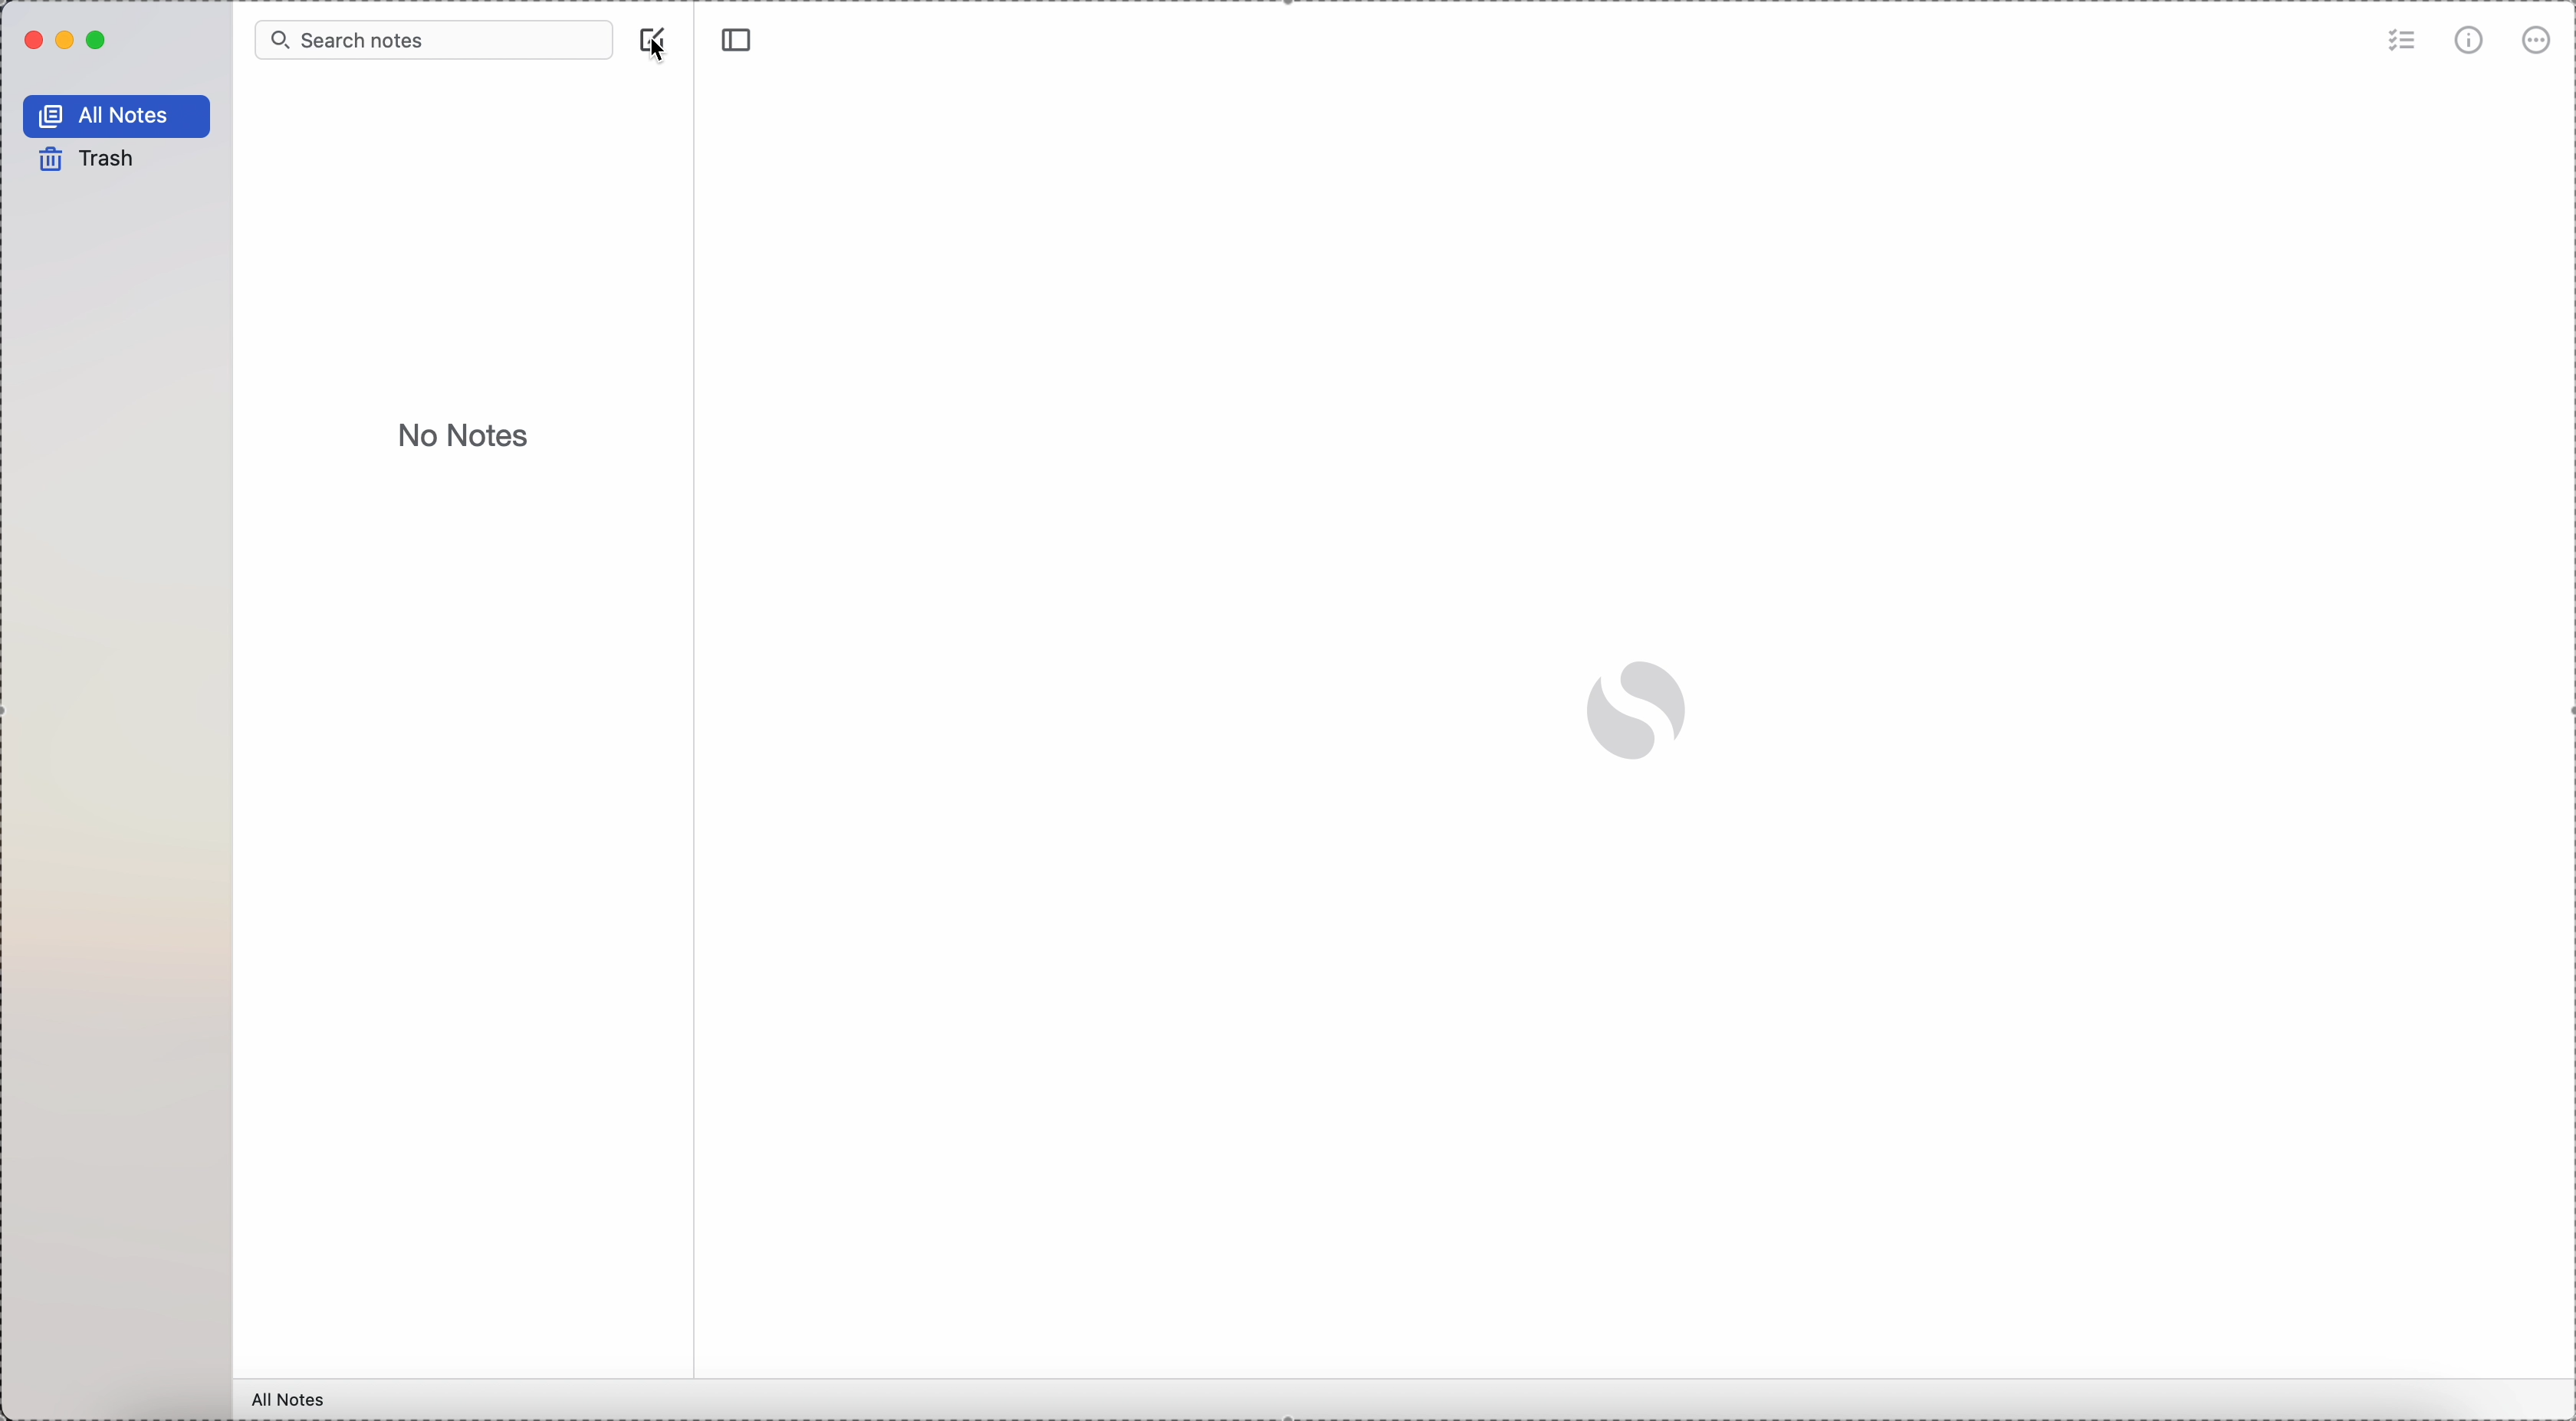  Describe the element at coordinates (89, 159) in the screenshot. I see `trash` at that location.